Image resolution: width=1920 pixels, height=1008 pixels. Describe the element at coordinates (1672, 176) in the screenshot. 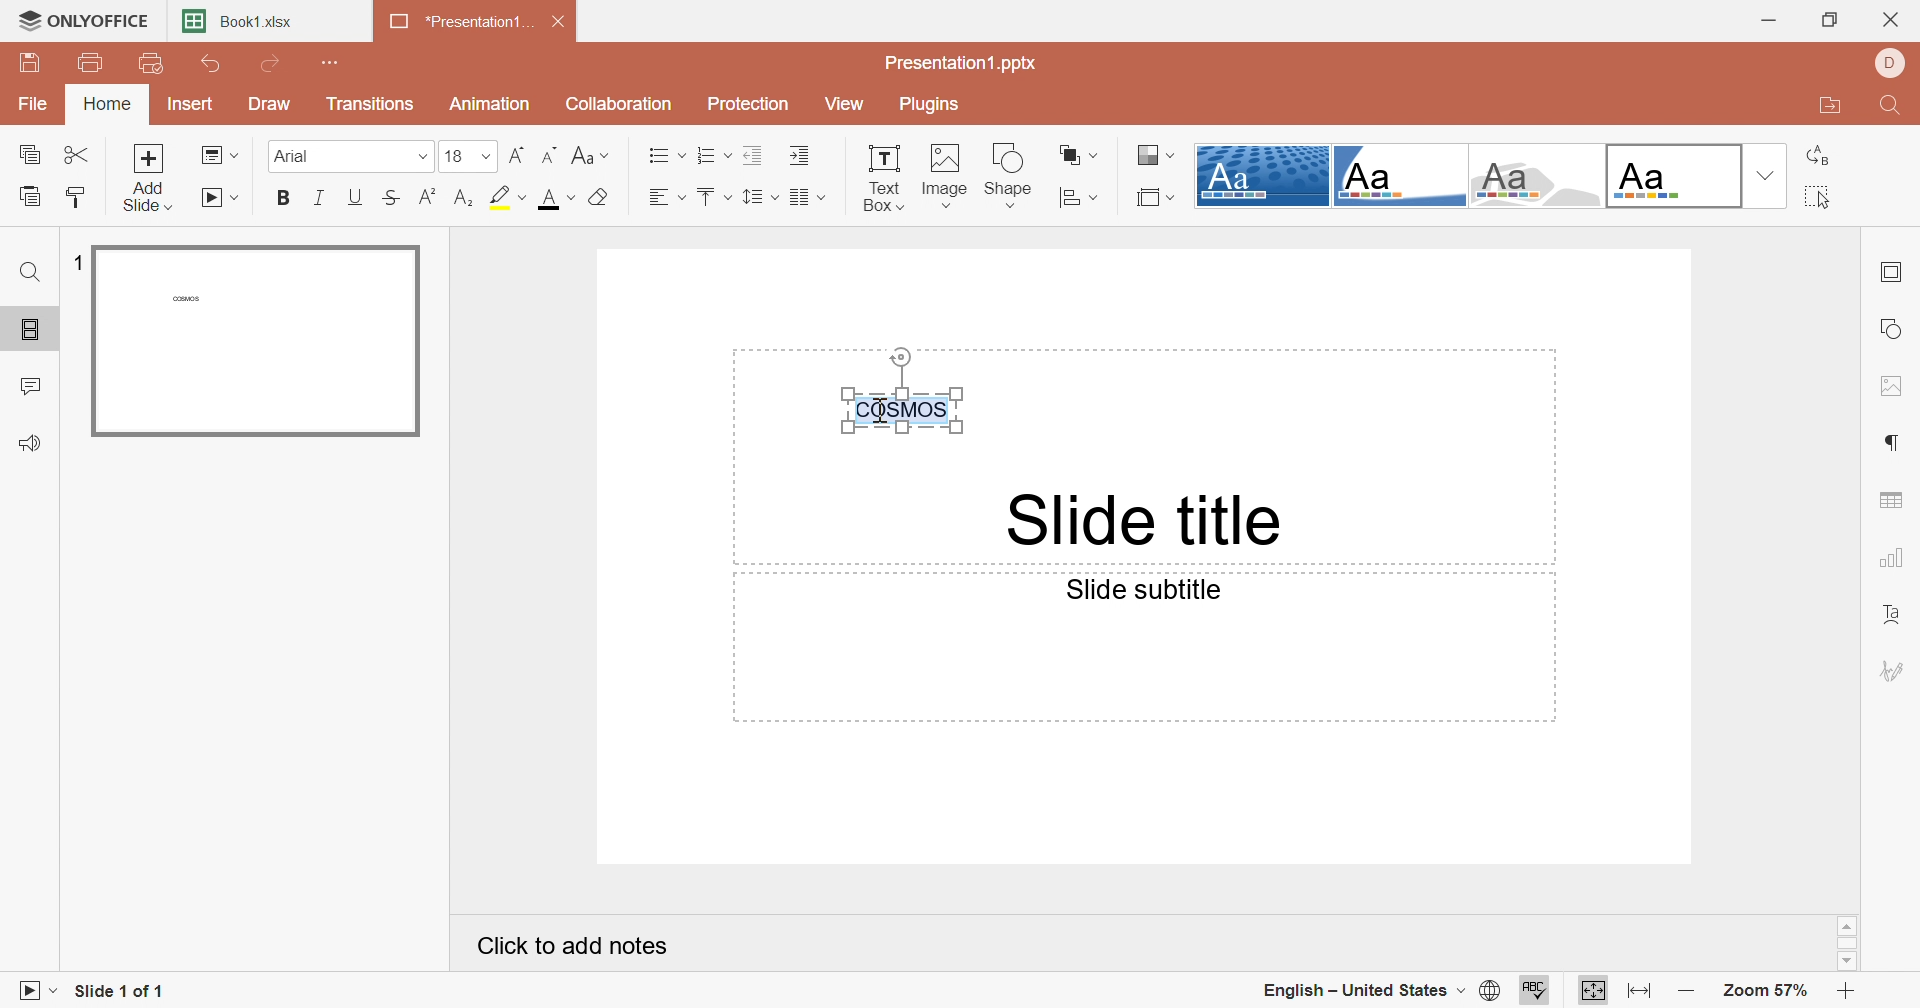

I see `Office theme` at that location.